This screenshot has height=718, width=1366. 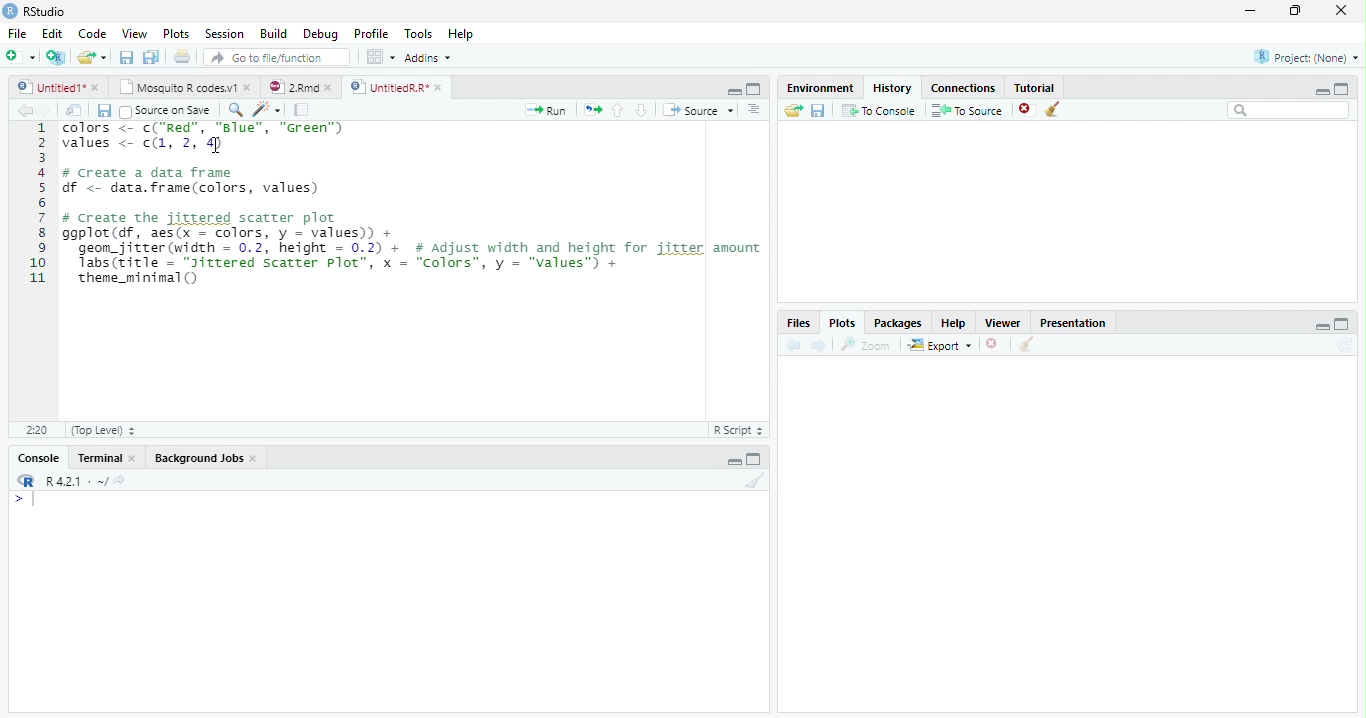 What do you see at coordinates (818, 110) in the screenshot?
I see `Save history into a file` at bounding box center [818, 110].